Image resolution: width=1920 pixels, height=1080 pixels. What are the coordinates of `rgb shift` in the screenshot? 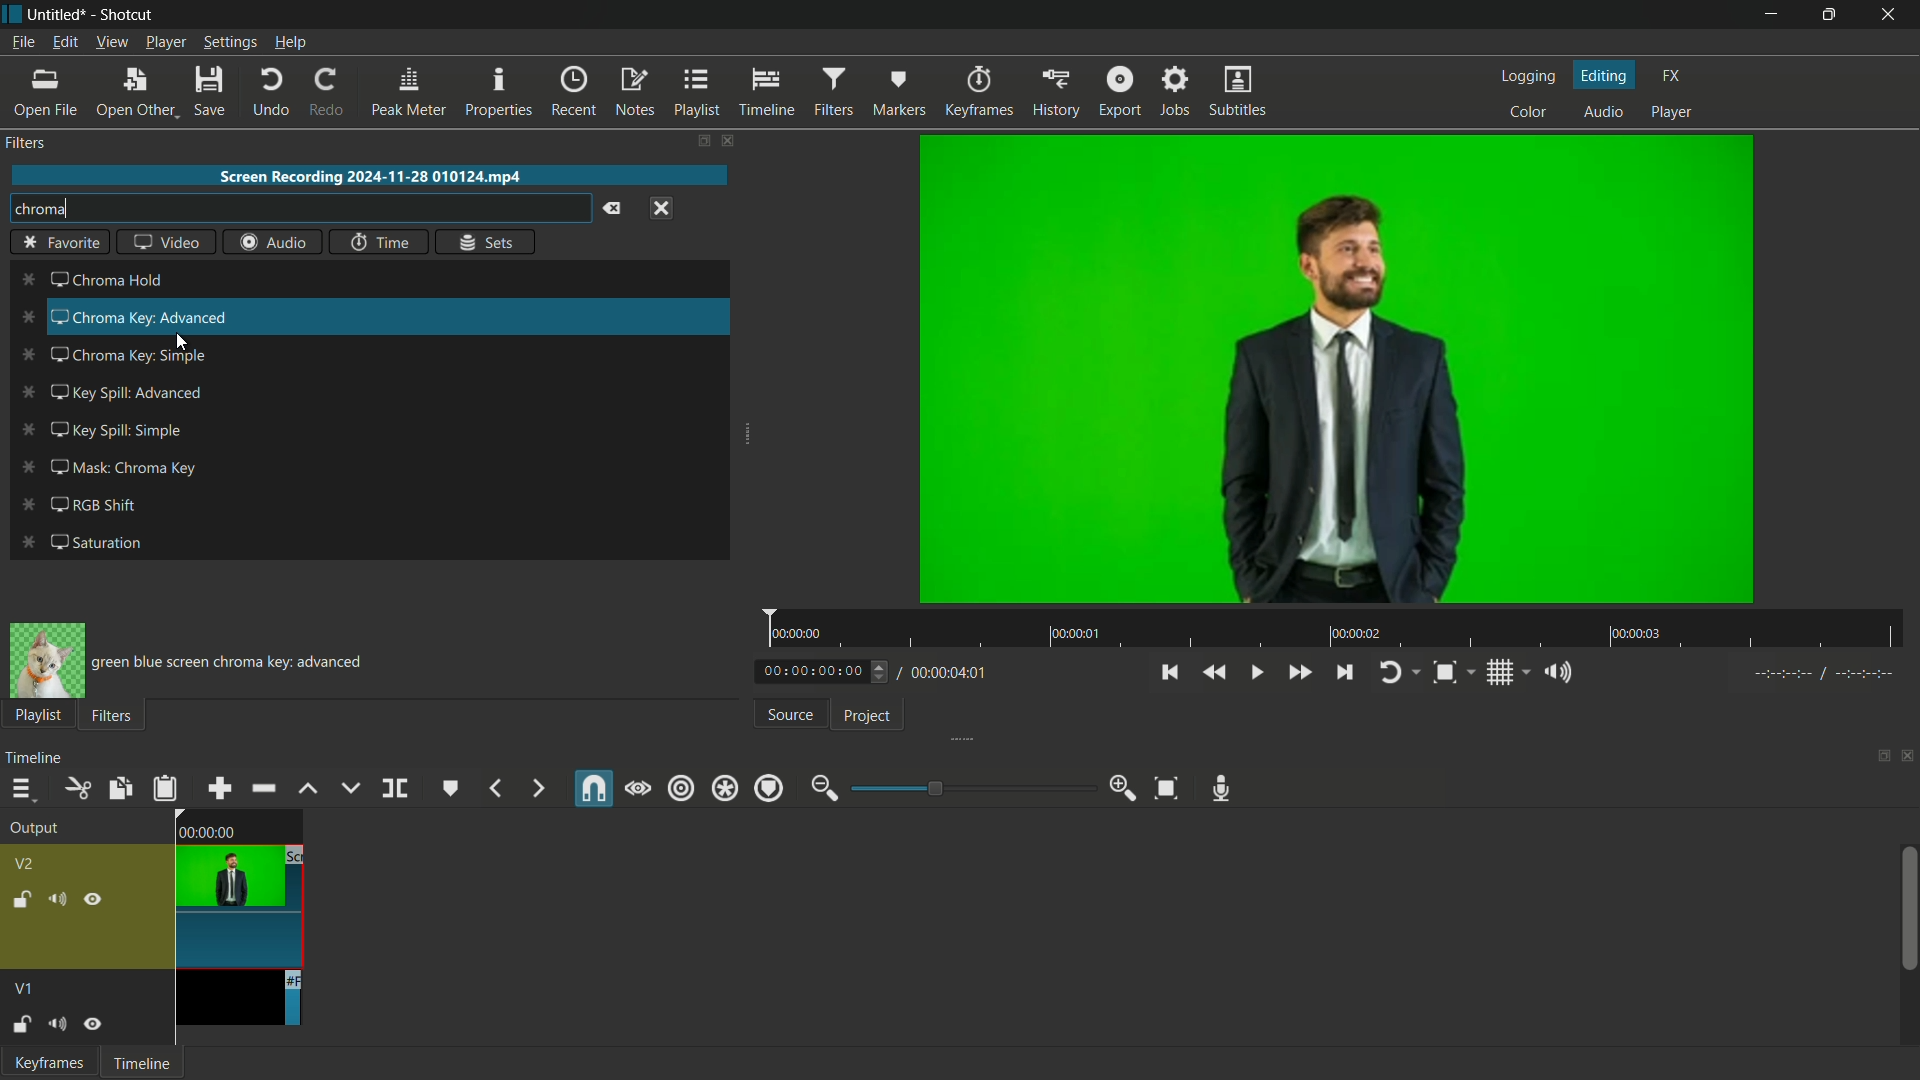 It's located at (98, 505).